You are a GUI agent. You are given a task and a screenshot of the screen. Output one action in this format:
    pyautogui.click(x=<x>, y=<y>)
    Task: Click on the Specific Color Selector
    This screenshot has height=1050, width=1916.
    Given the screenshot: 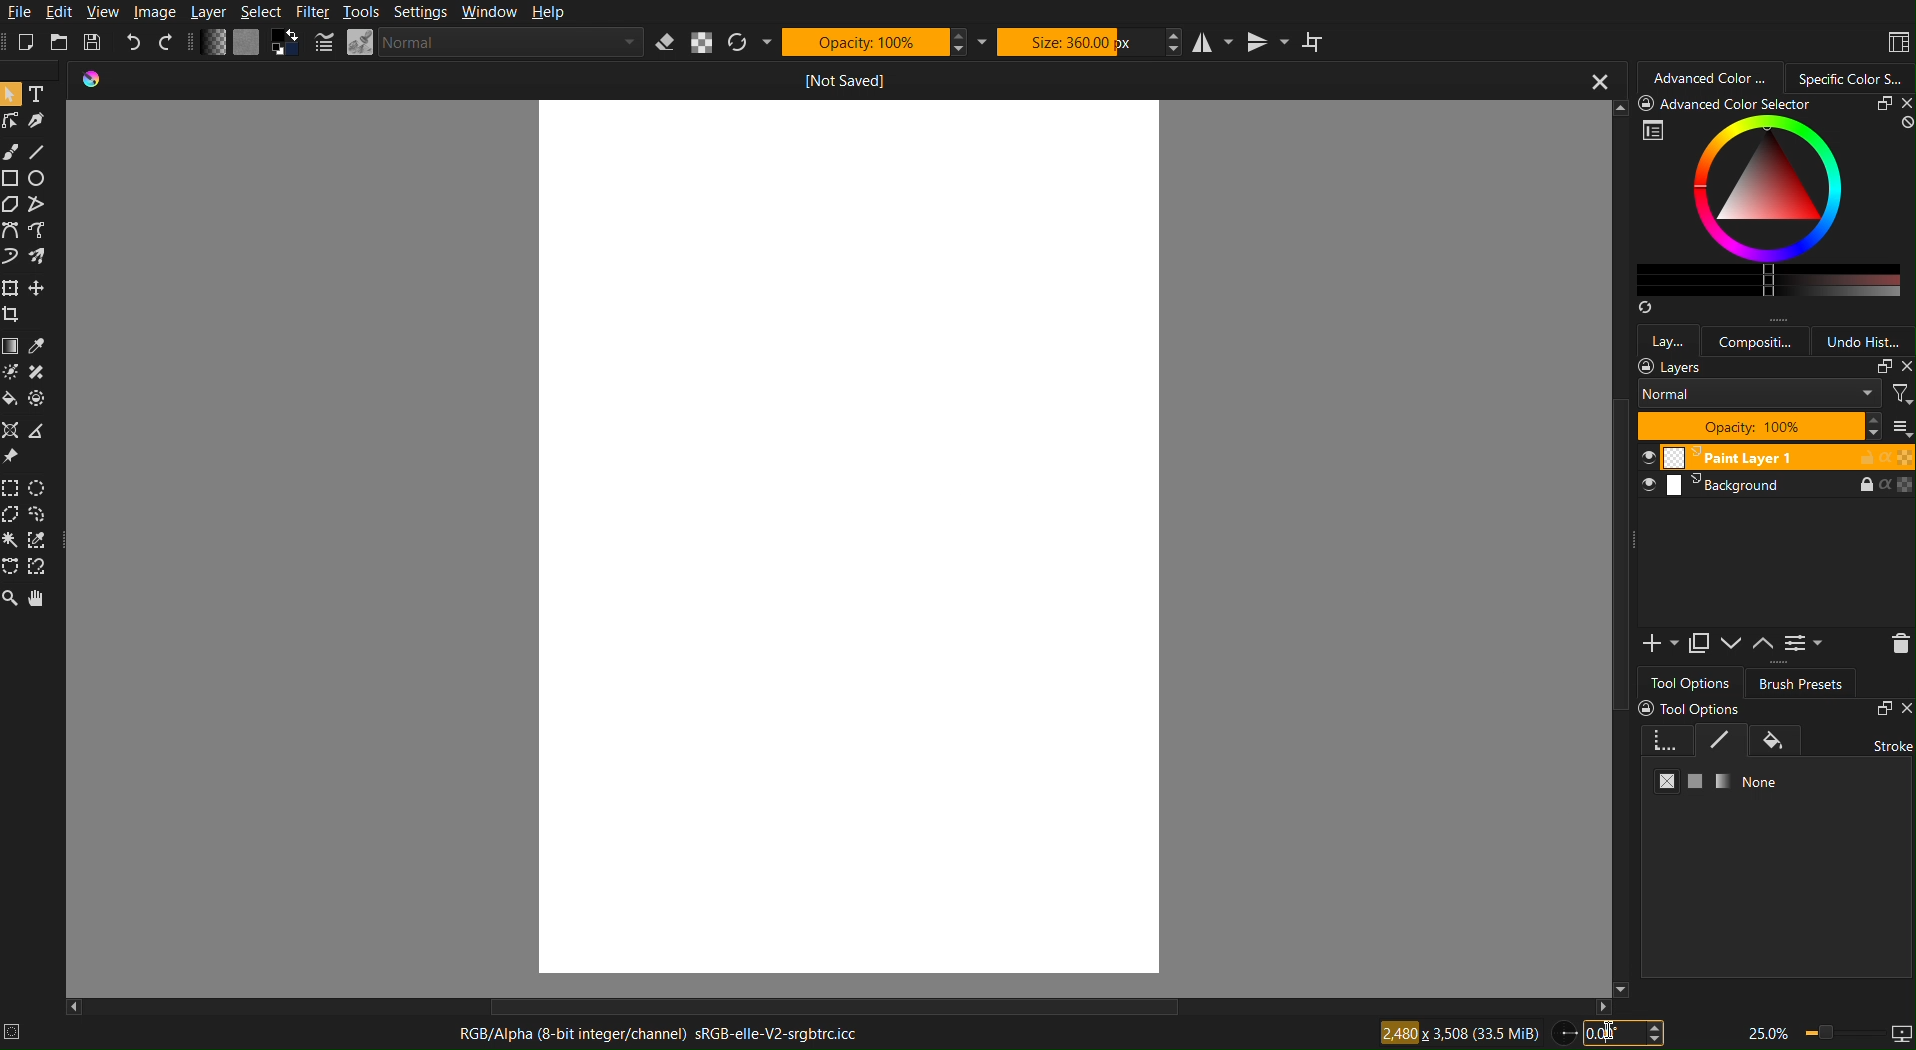 What is the action you would take?
    pyautogui.click(x=1855, y=74)
    